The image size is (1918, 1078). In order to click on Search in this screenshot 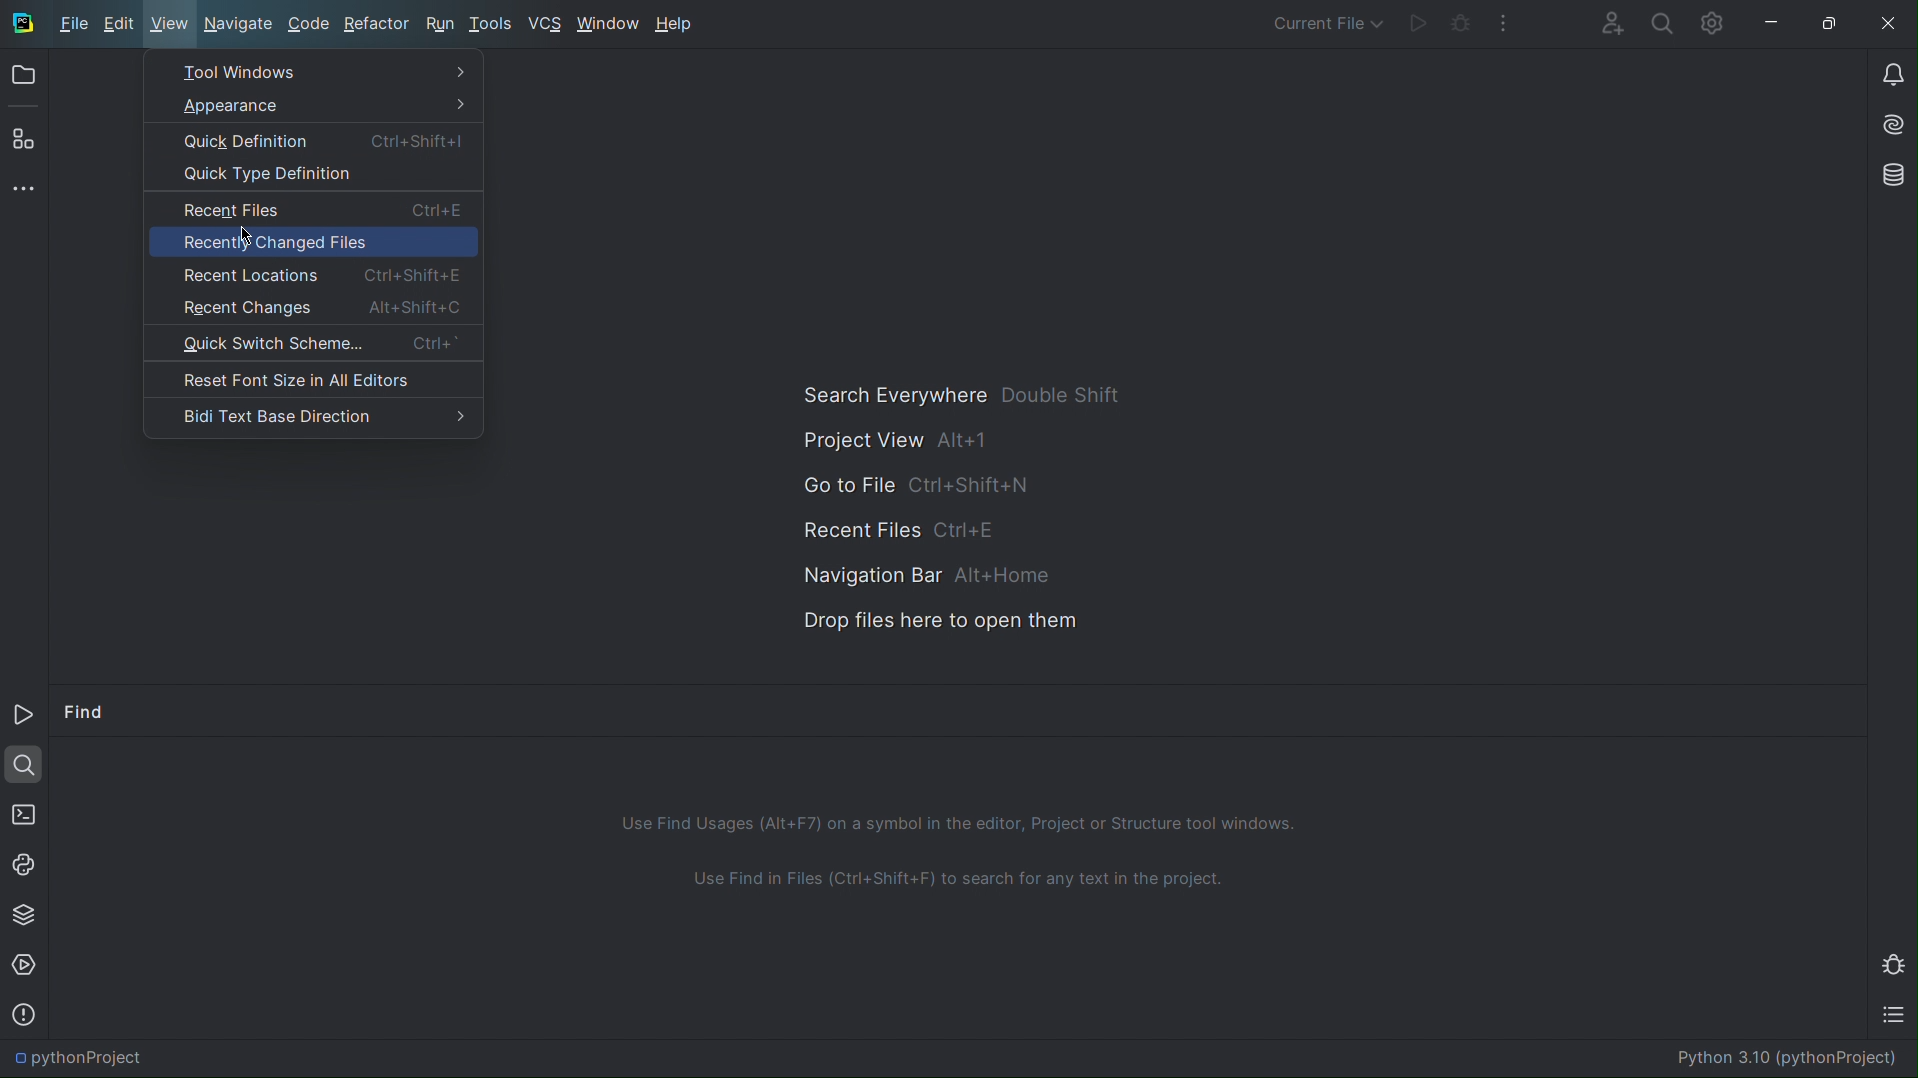, I will do `click(1660, 22)`.